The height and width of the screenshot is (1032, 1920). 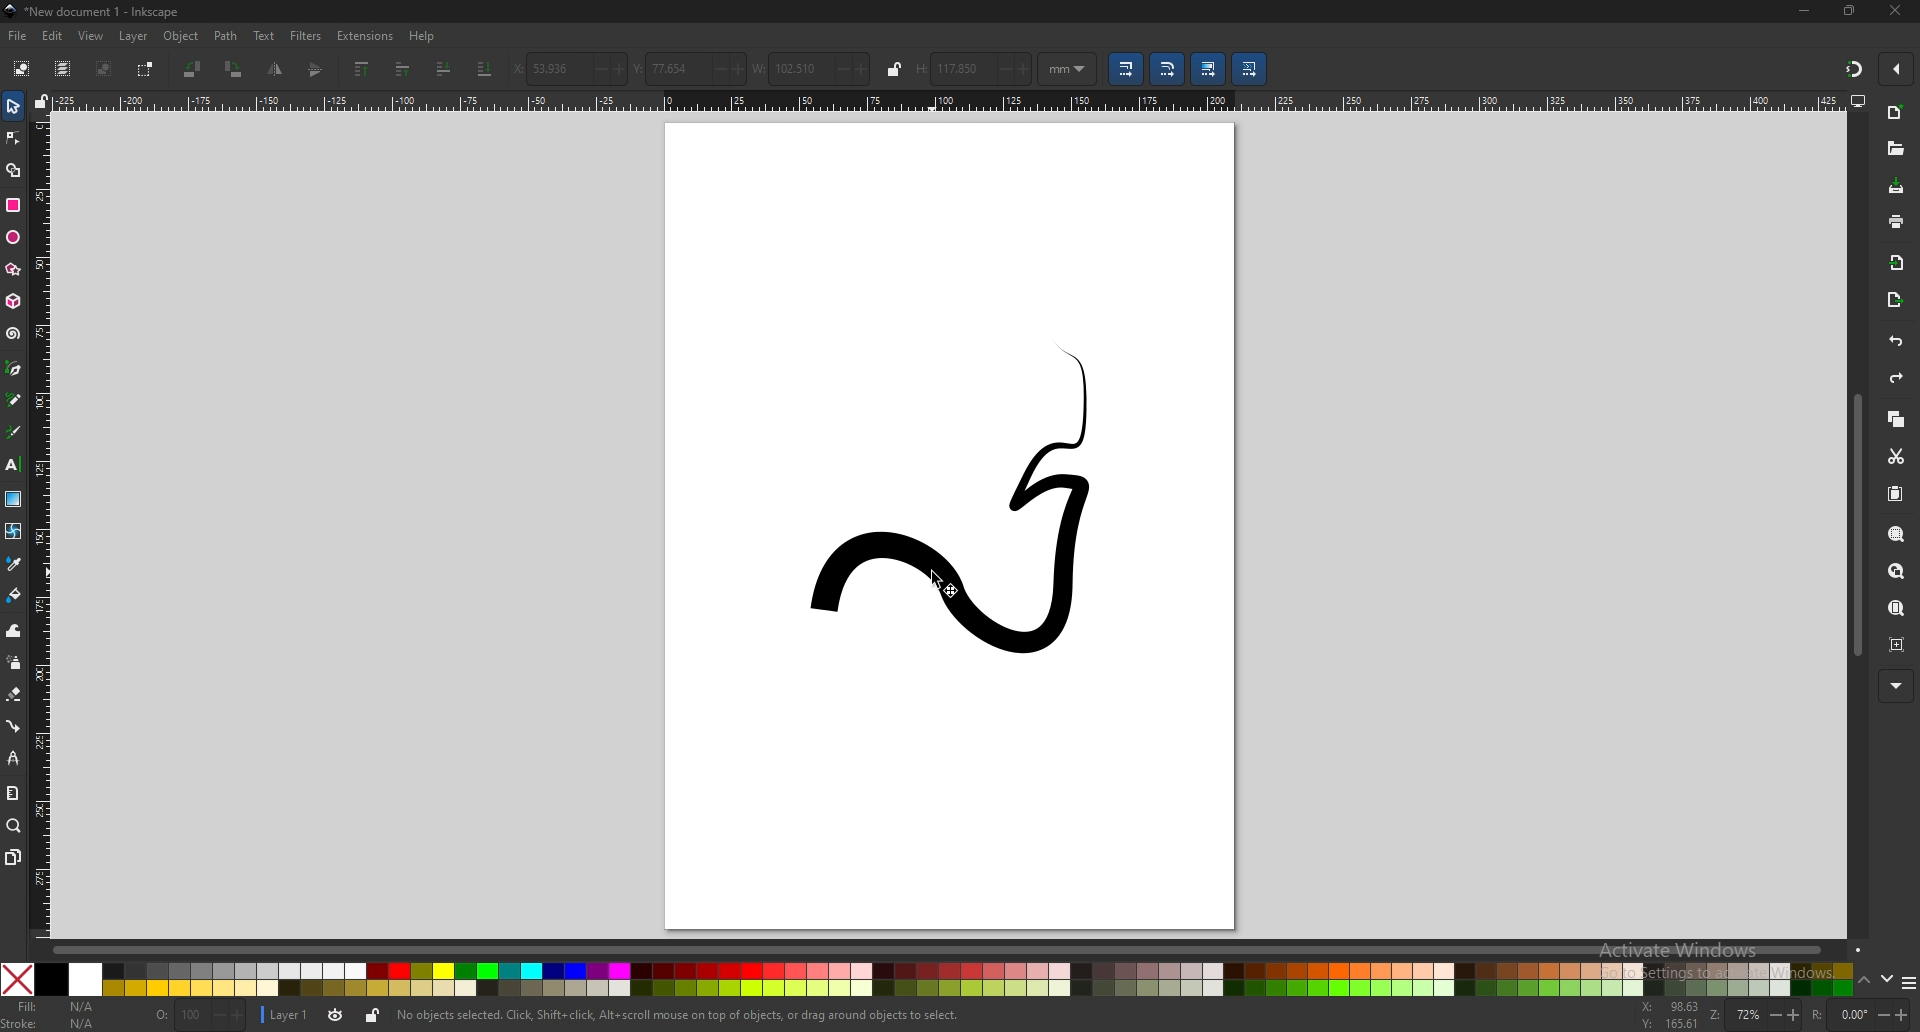 I want to click on shape builder, so click(x=15, y=170).